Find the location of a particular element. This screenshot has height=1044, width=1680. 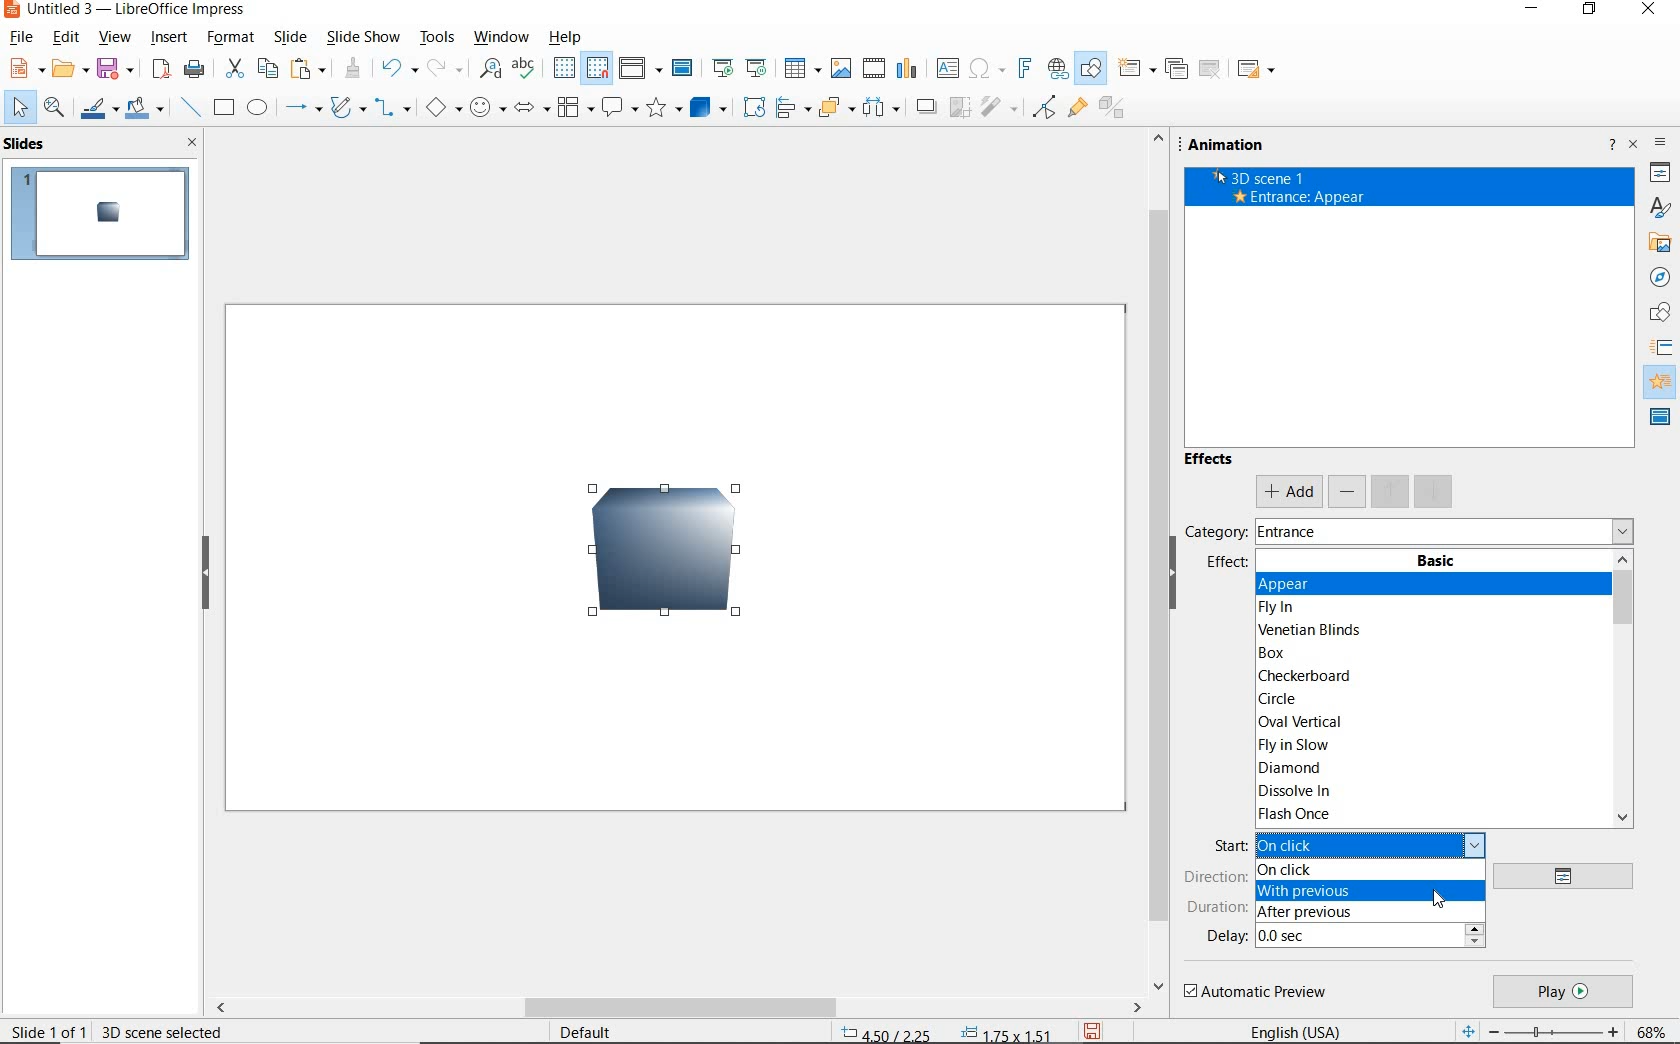

flowchart is located at coordinates (574, 109).